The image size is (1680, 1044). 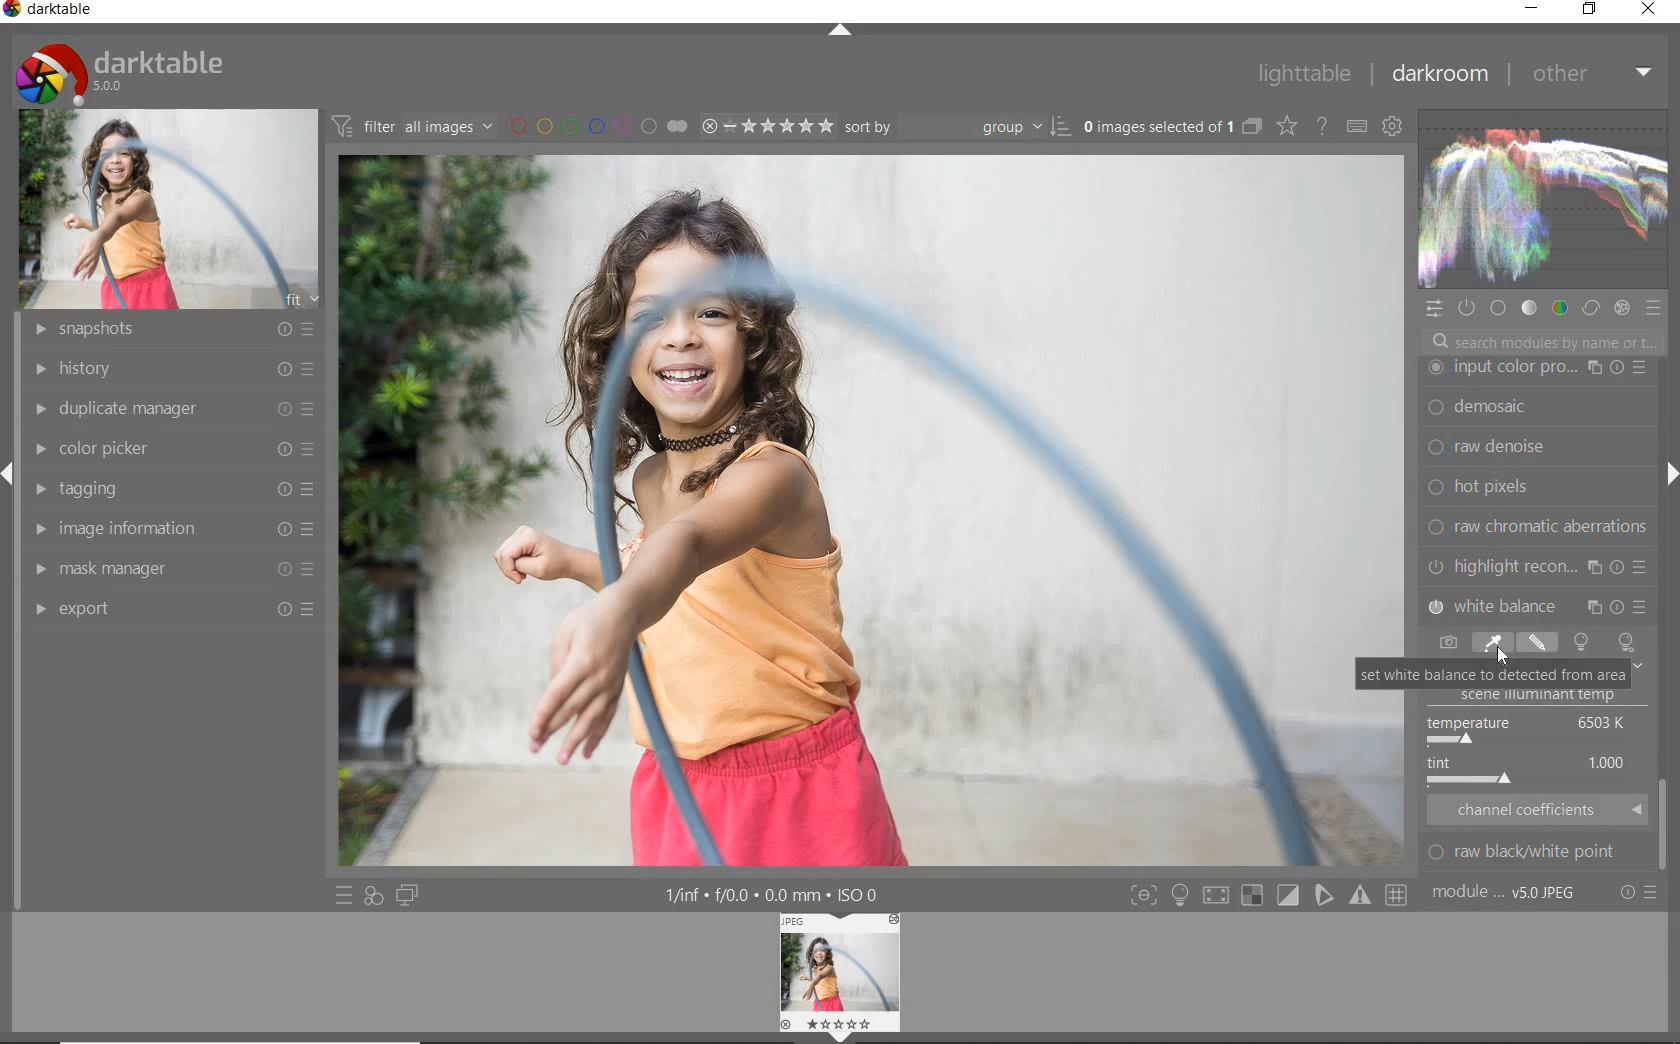 I want to click on quick access for applying any of your styles, so click(x=373, y=897).